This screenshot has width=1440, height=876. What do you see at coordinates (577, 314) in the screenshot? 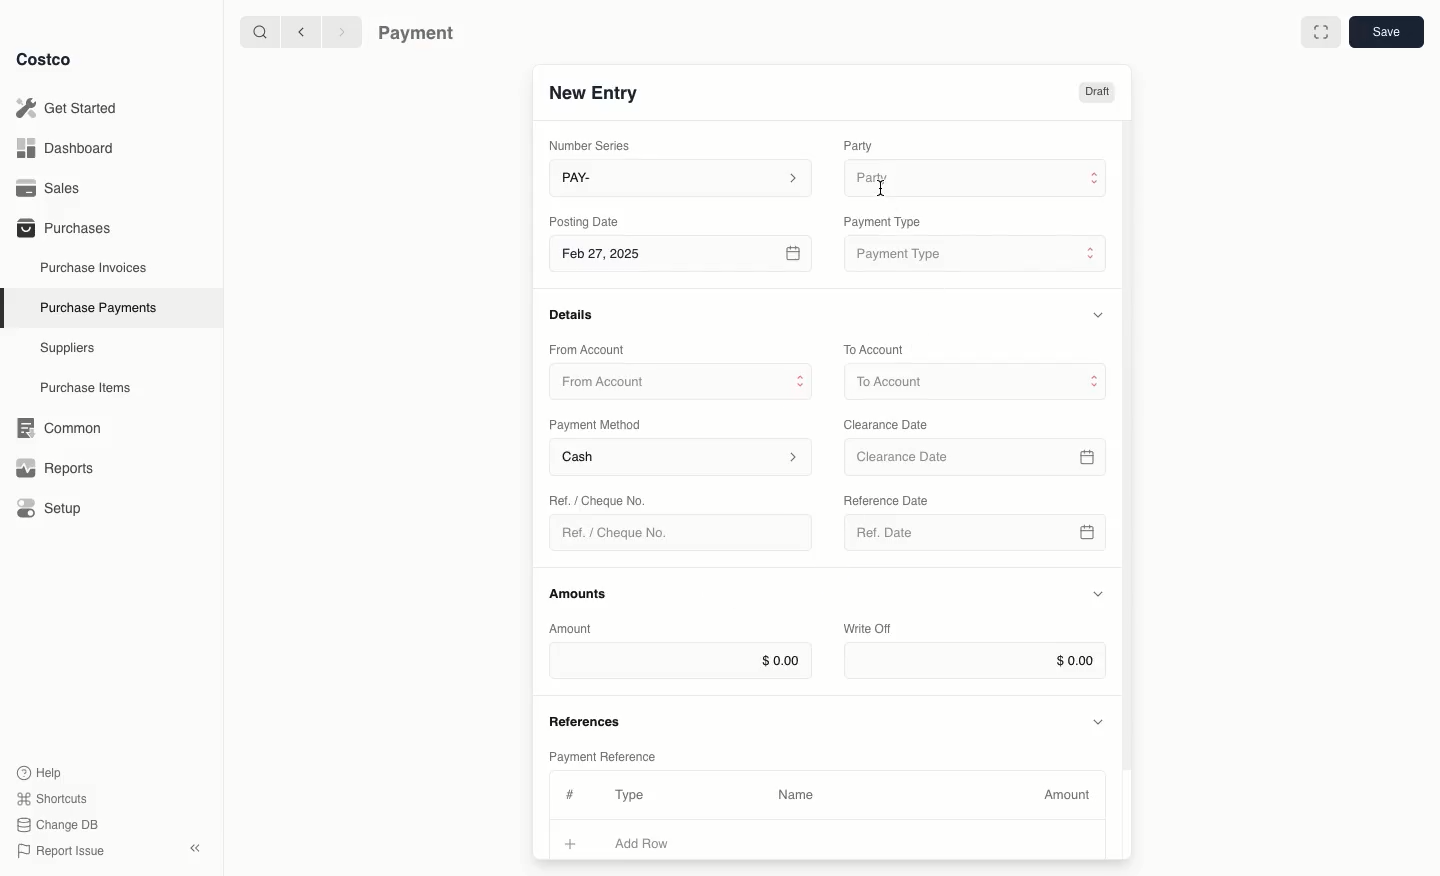
I see `Details` at bounding box center [577, 314].